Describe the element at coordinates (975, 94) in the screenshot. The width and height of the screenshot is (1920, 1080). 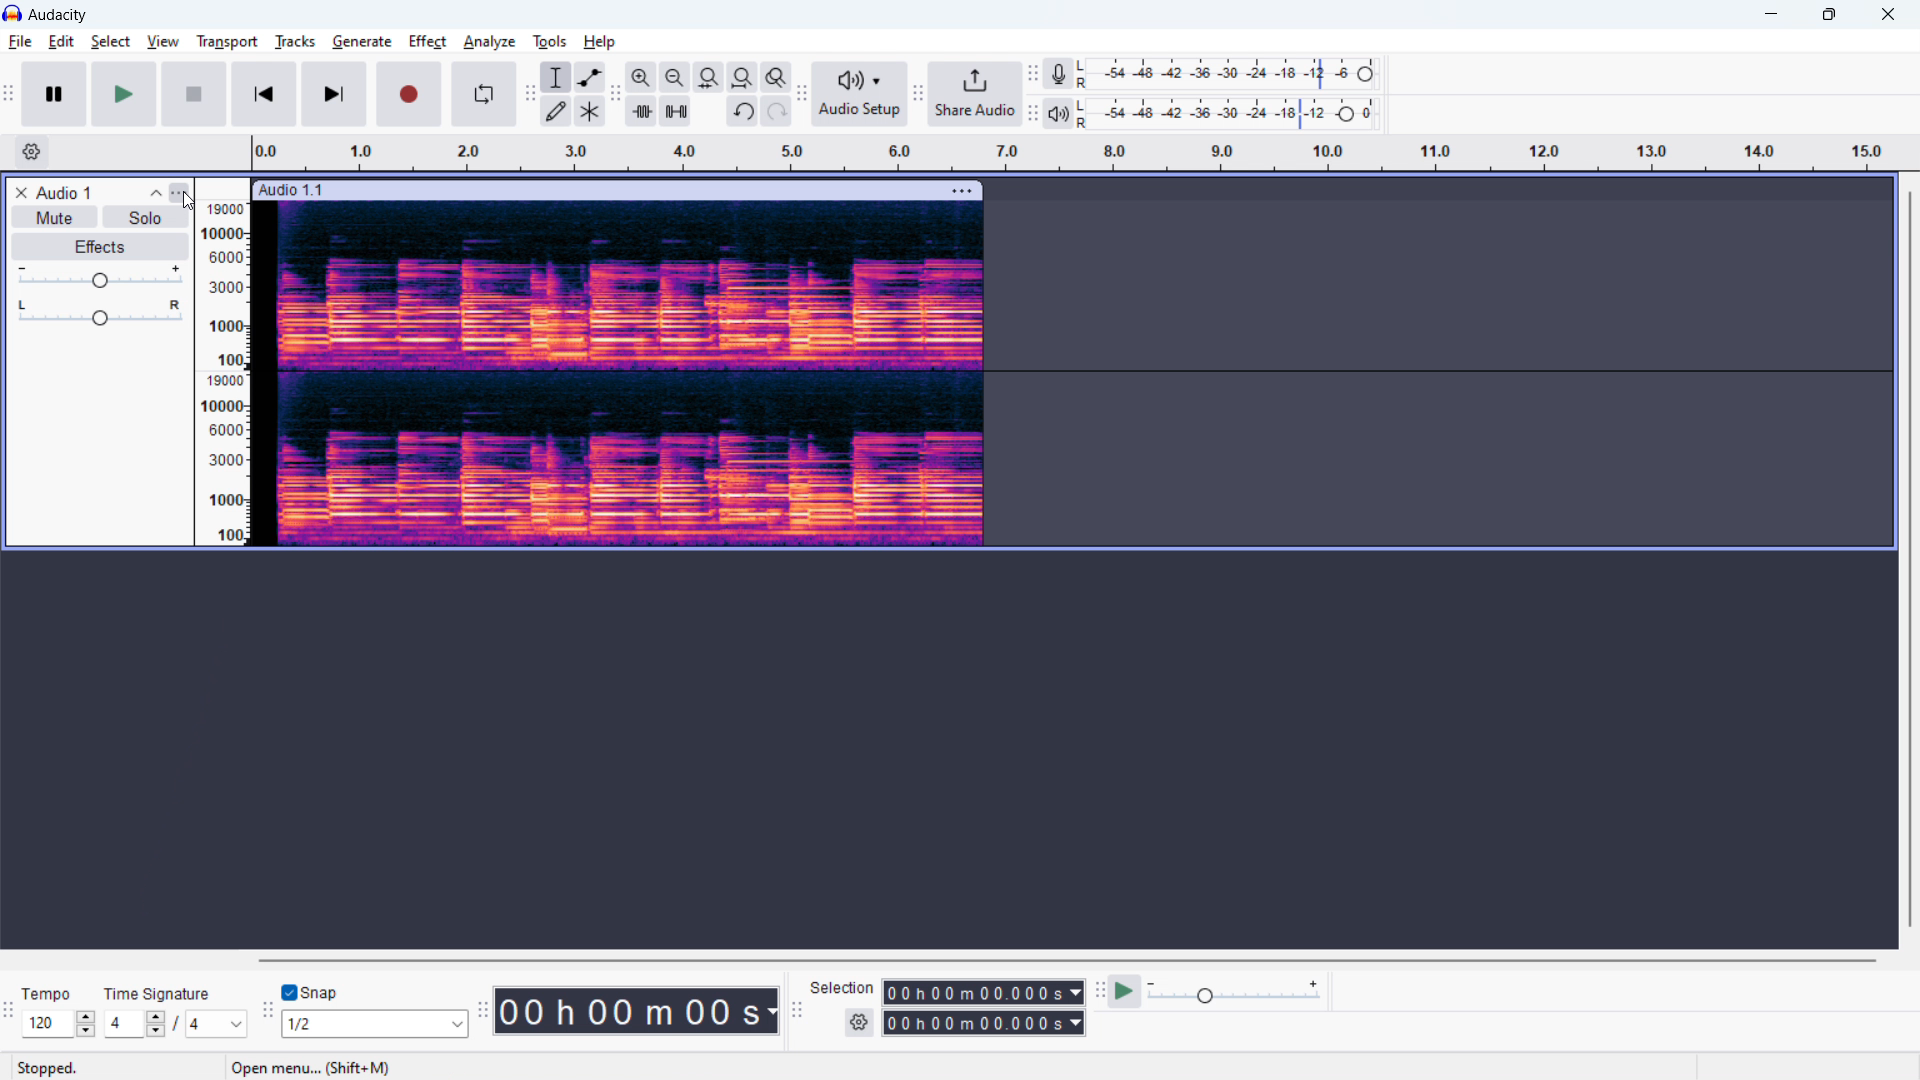
I see `share audio` at that location.